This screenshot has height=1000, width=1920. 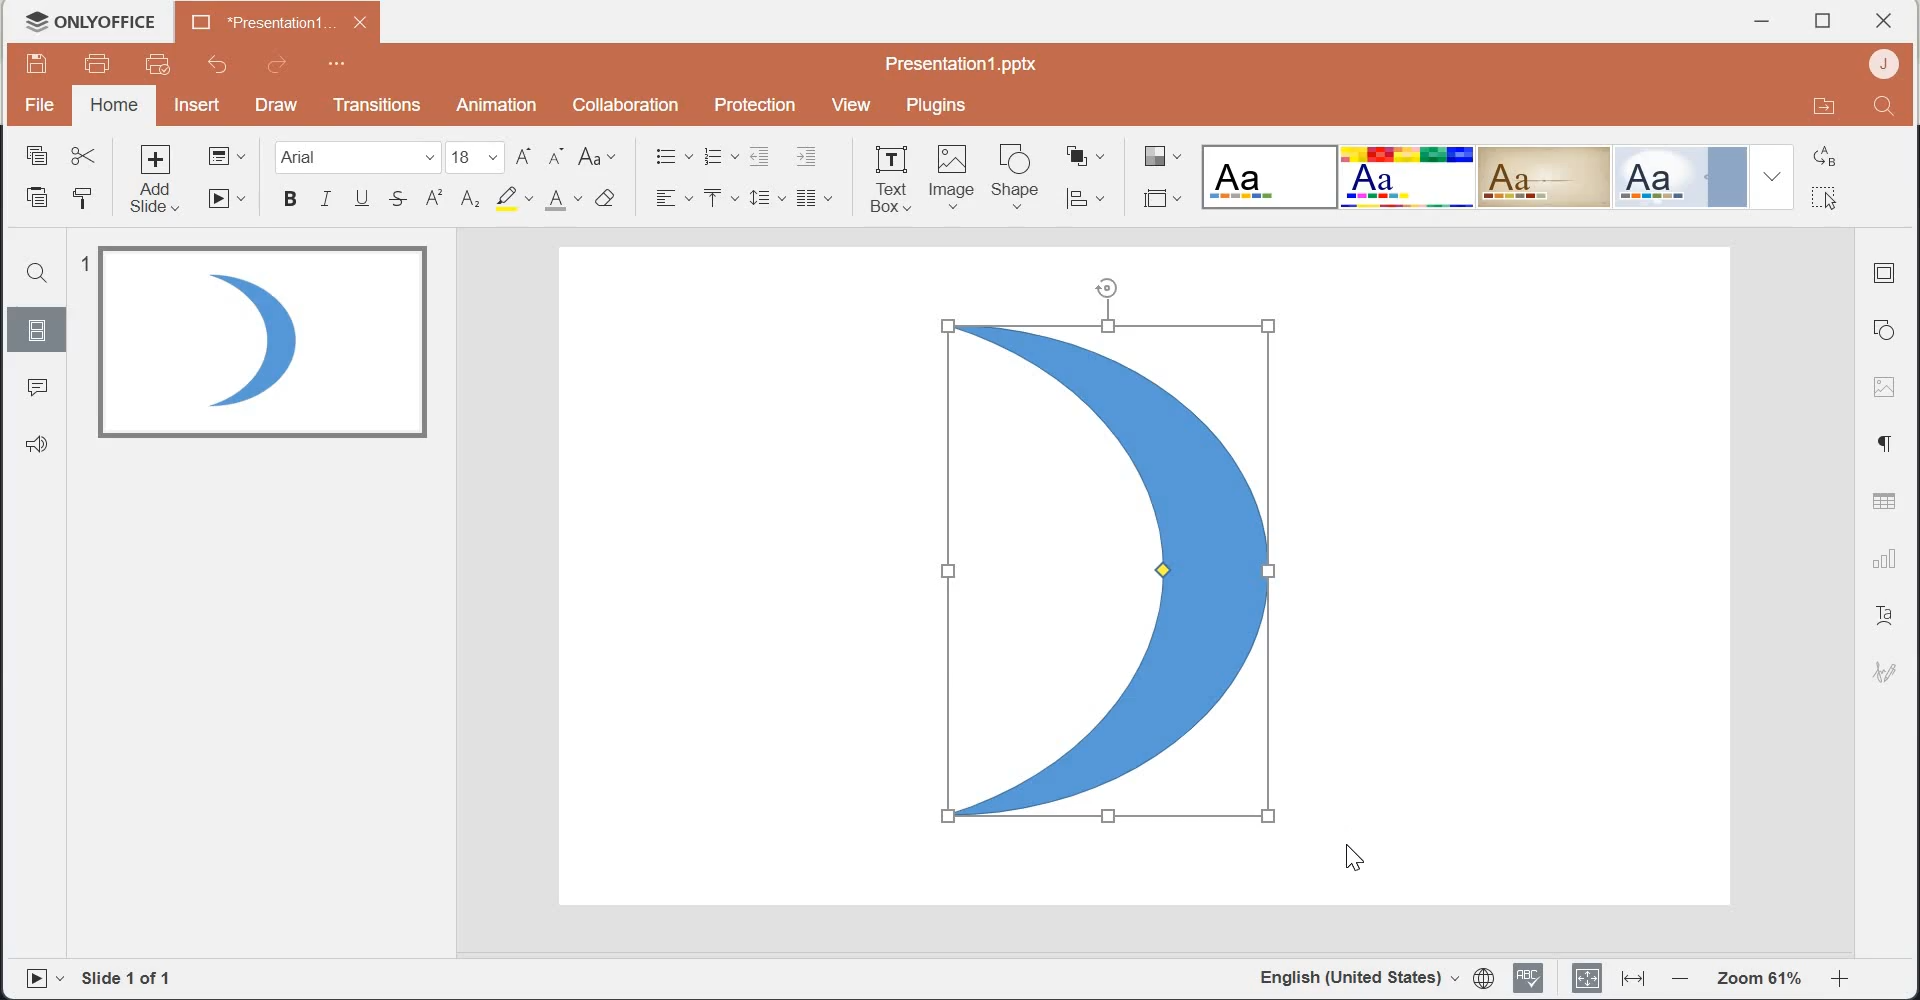 What do you see at coordinates (85, 156) in the screenshot?
I see `Cut` at bounding box center [85, 156].